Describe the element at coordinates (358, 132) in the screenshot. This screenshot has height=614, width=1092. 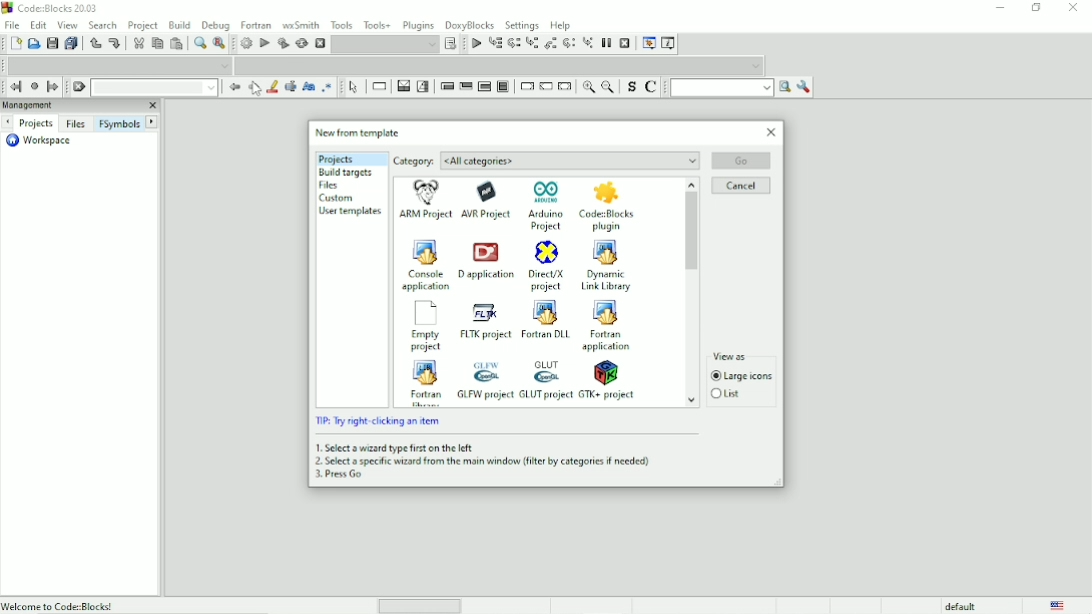
I see `New from template` at that location.